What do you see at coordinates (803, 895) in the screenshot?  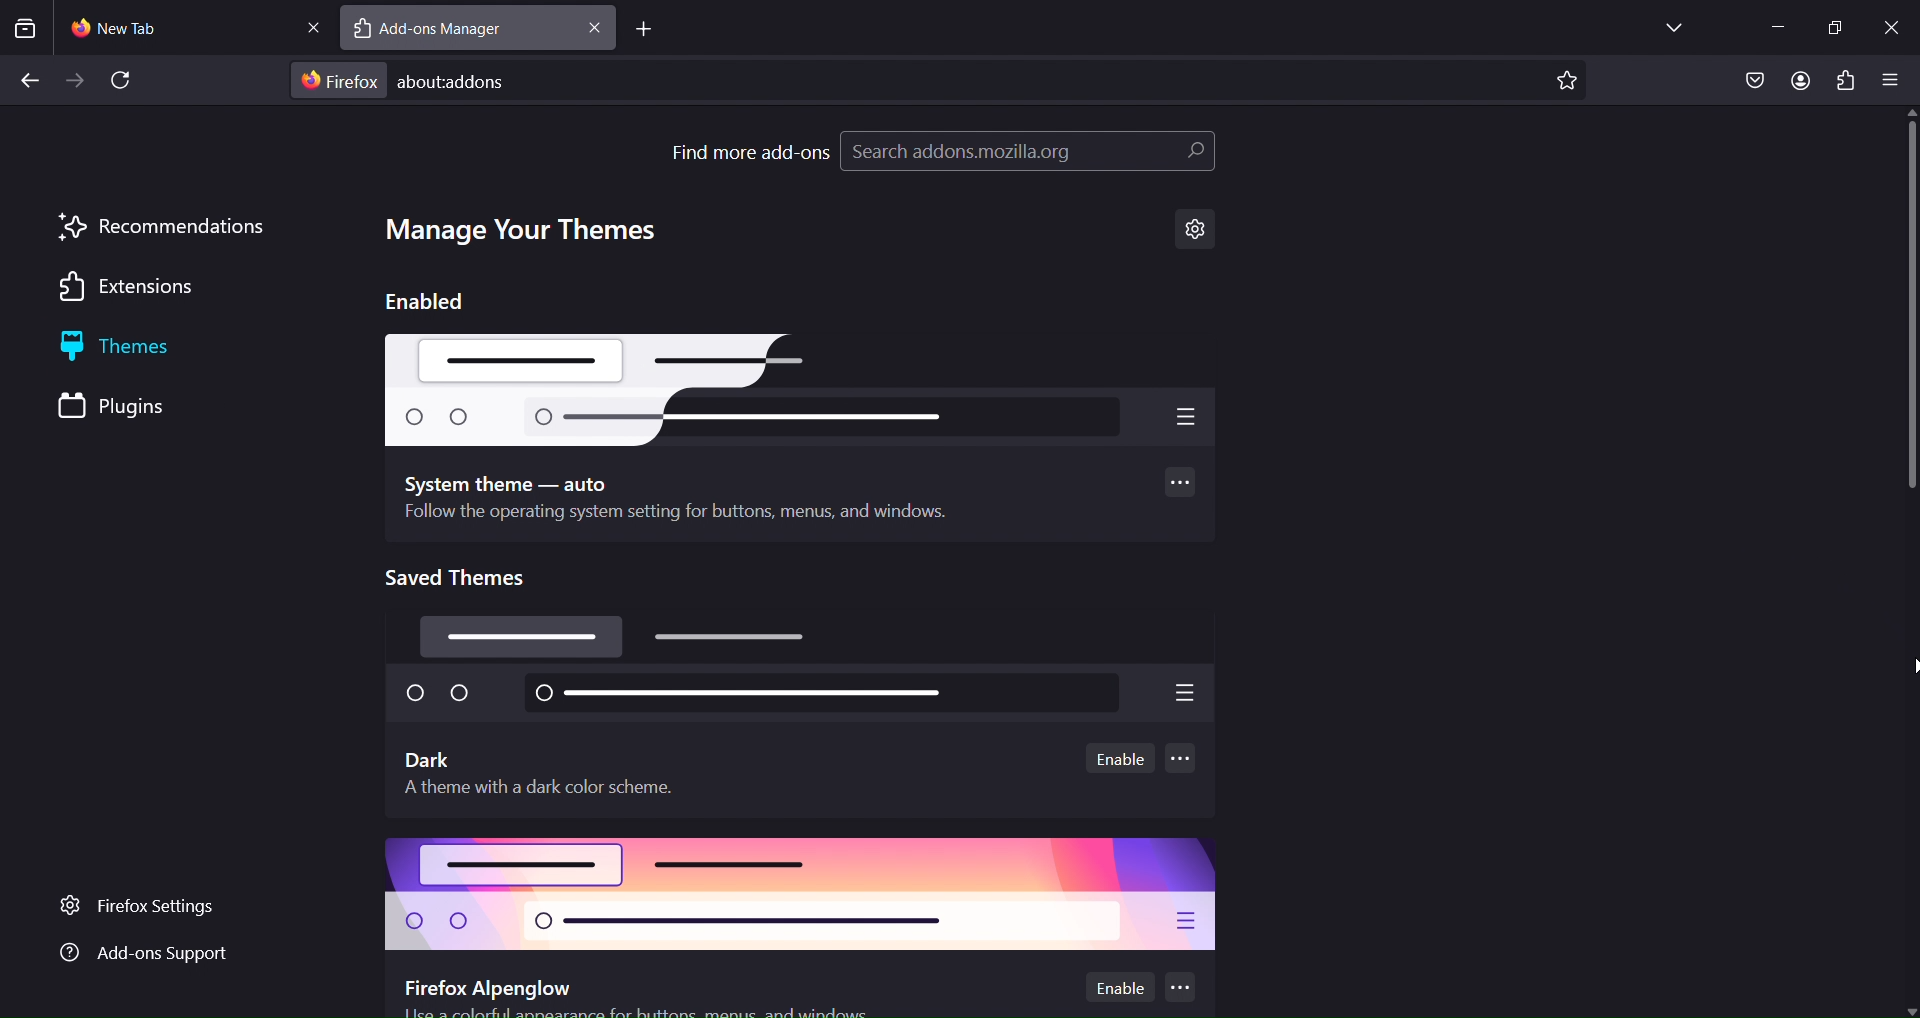 I see `firefox alpenglow` at bounding box center [803, 895].